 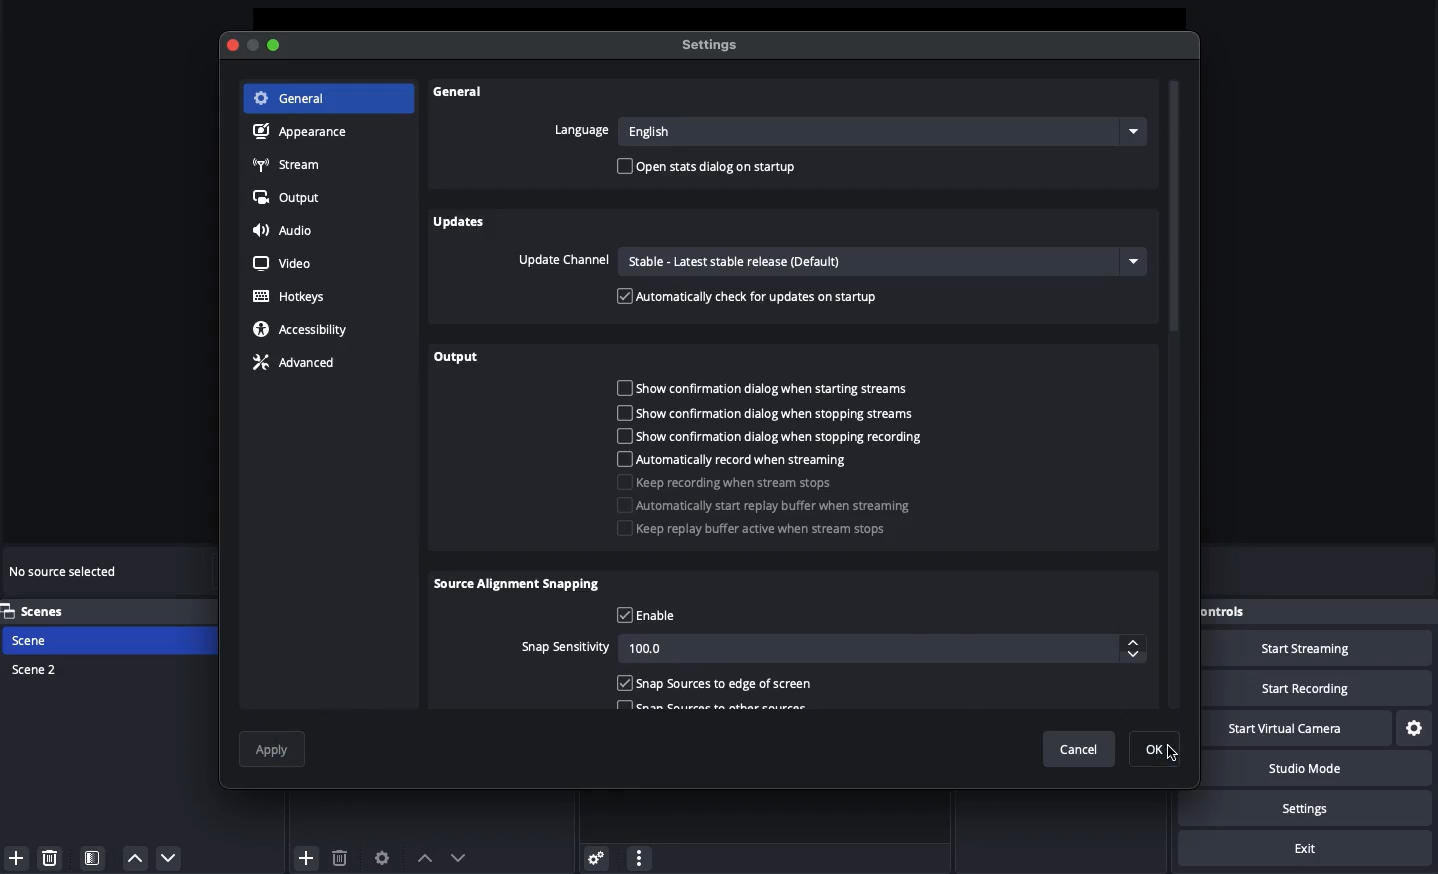 What do you see at coordinates (1176, 396) in the screenshot?
I see `Scroll` at bounding box center [1176, 396].